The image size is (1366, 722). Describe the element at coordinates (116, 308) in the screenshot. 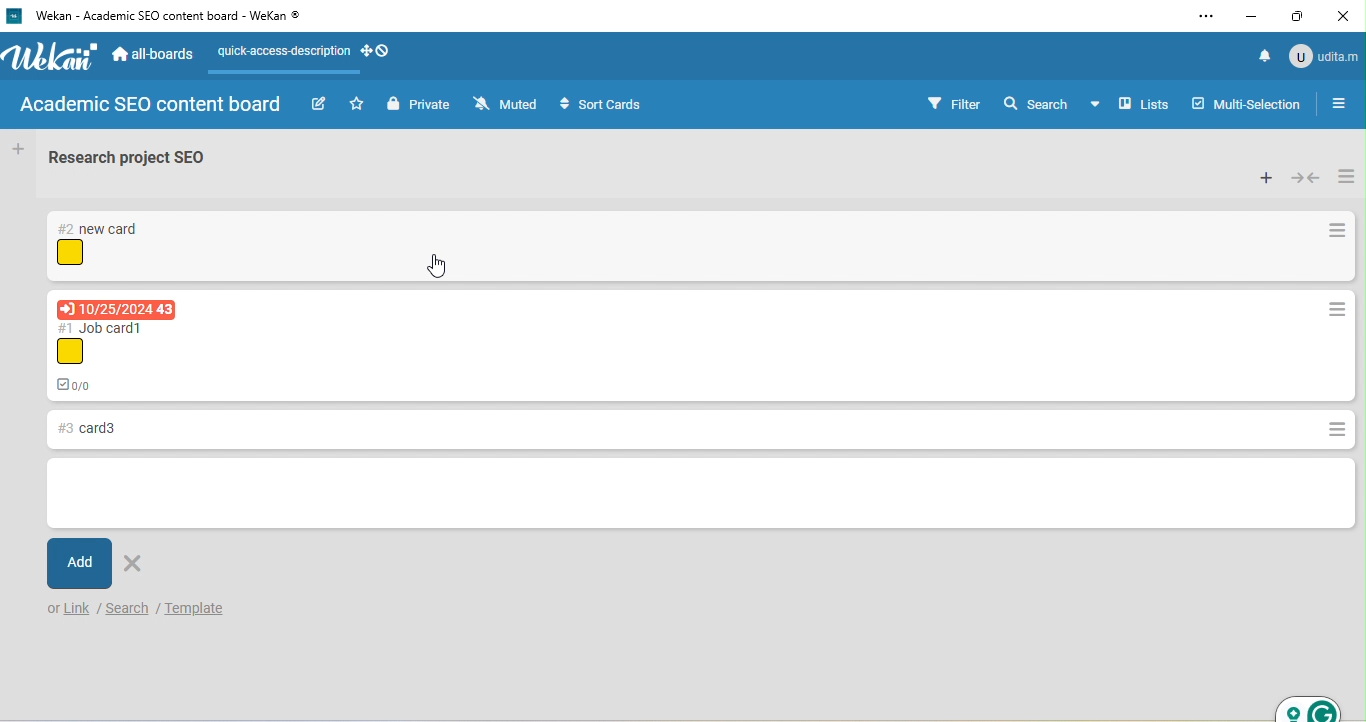

I see `due date` at that location.